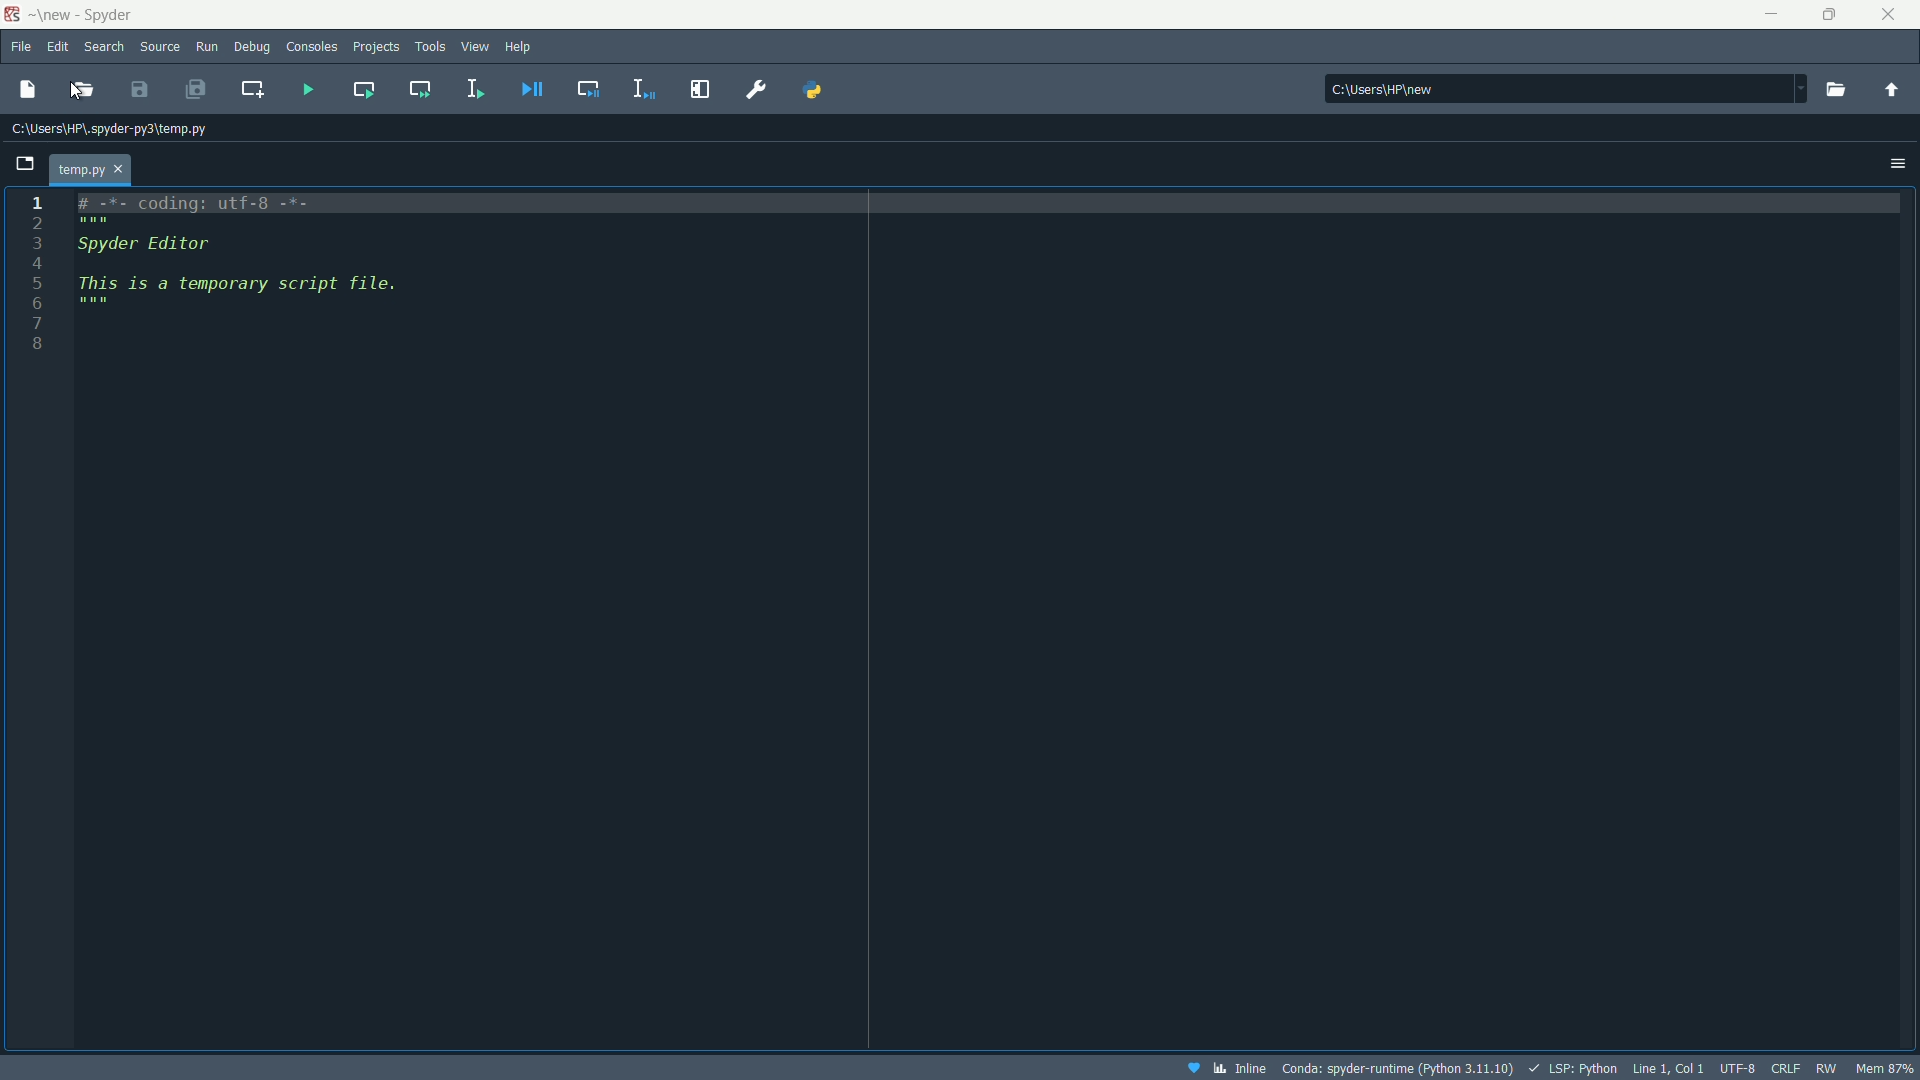 The width and height of the screenshot is (1920, 1080). What do you see at coordinates (420, 91) in the screenshot?
I see `run current cell and go to the next one` at bounding box center [420, 91].